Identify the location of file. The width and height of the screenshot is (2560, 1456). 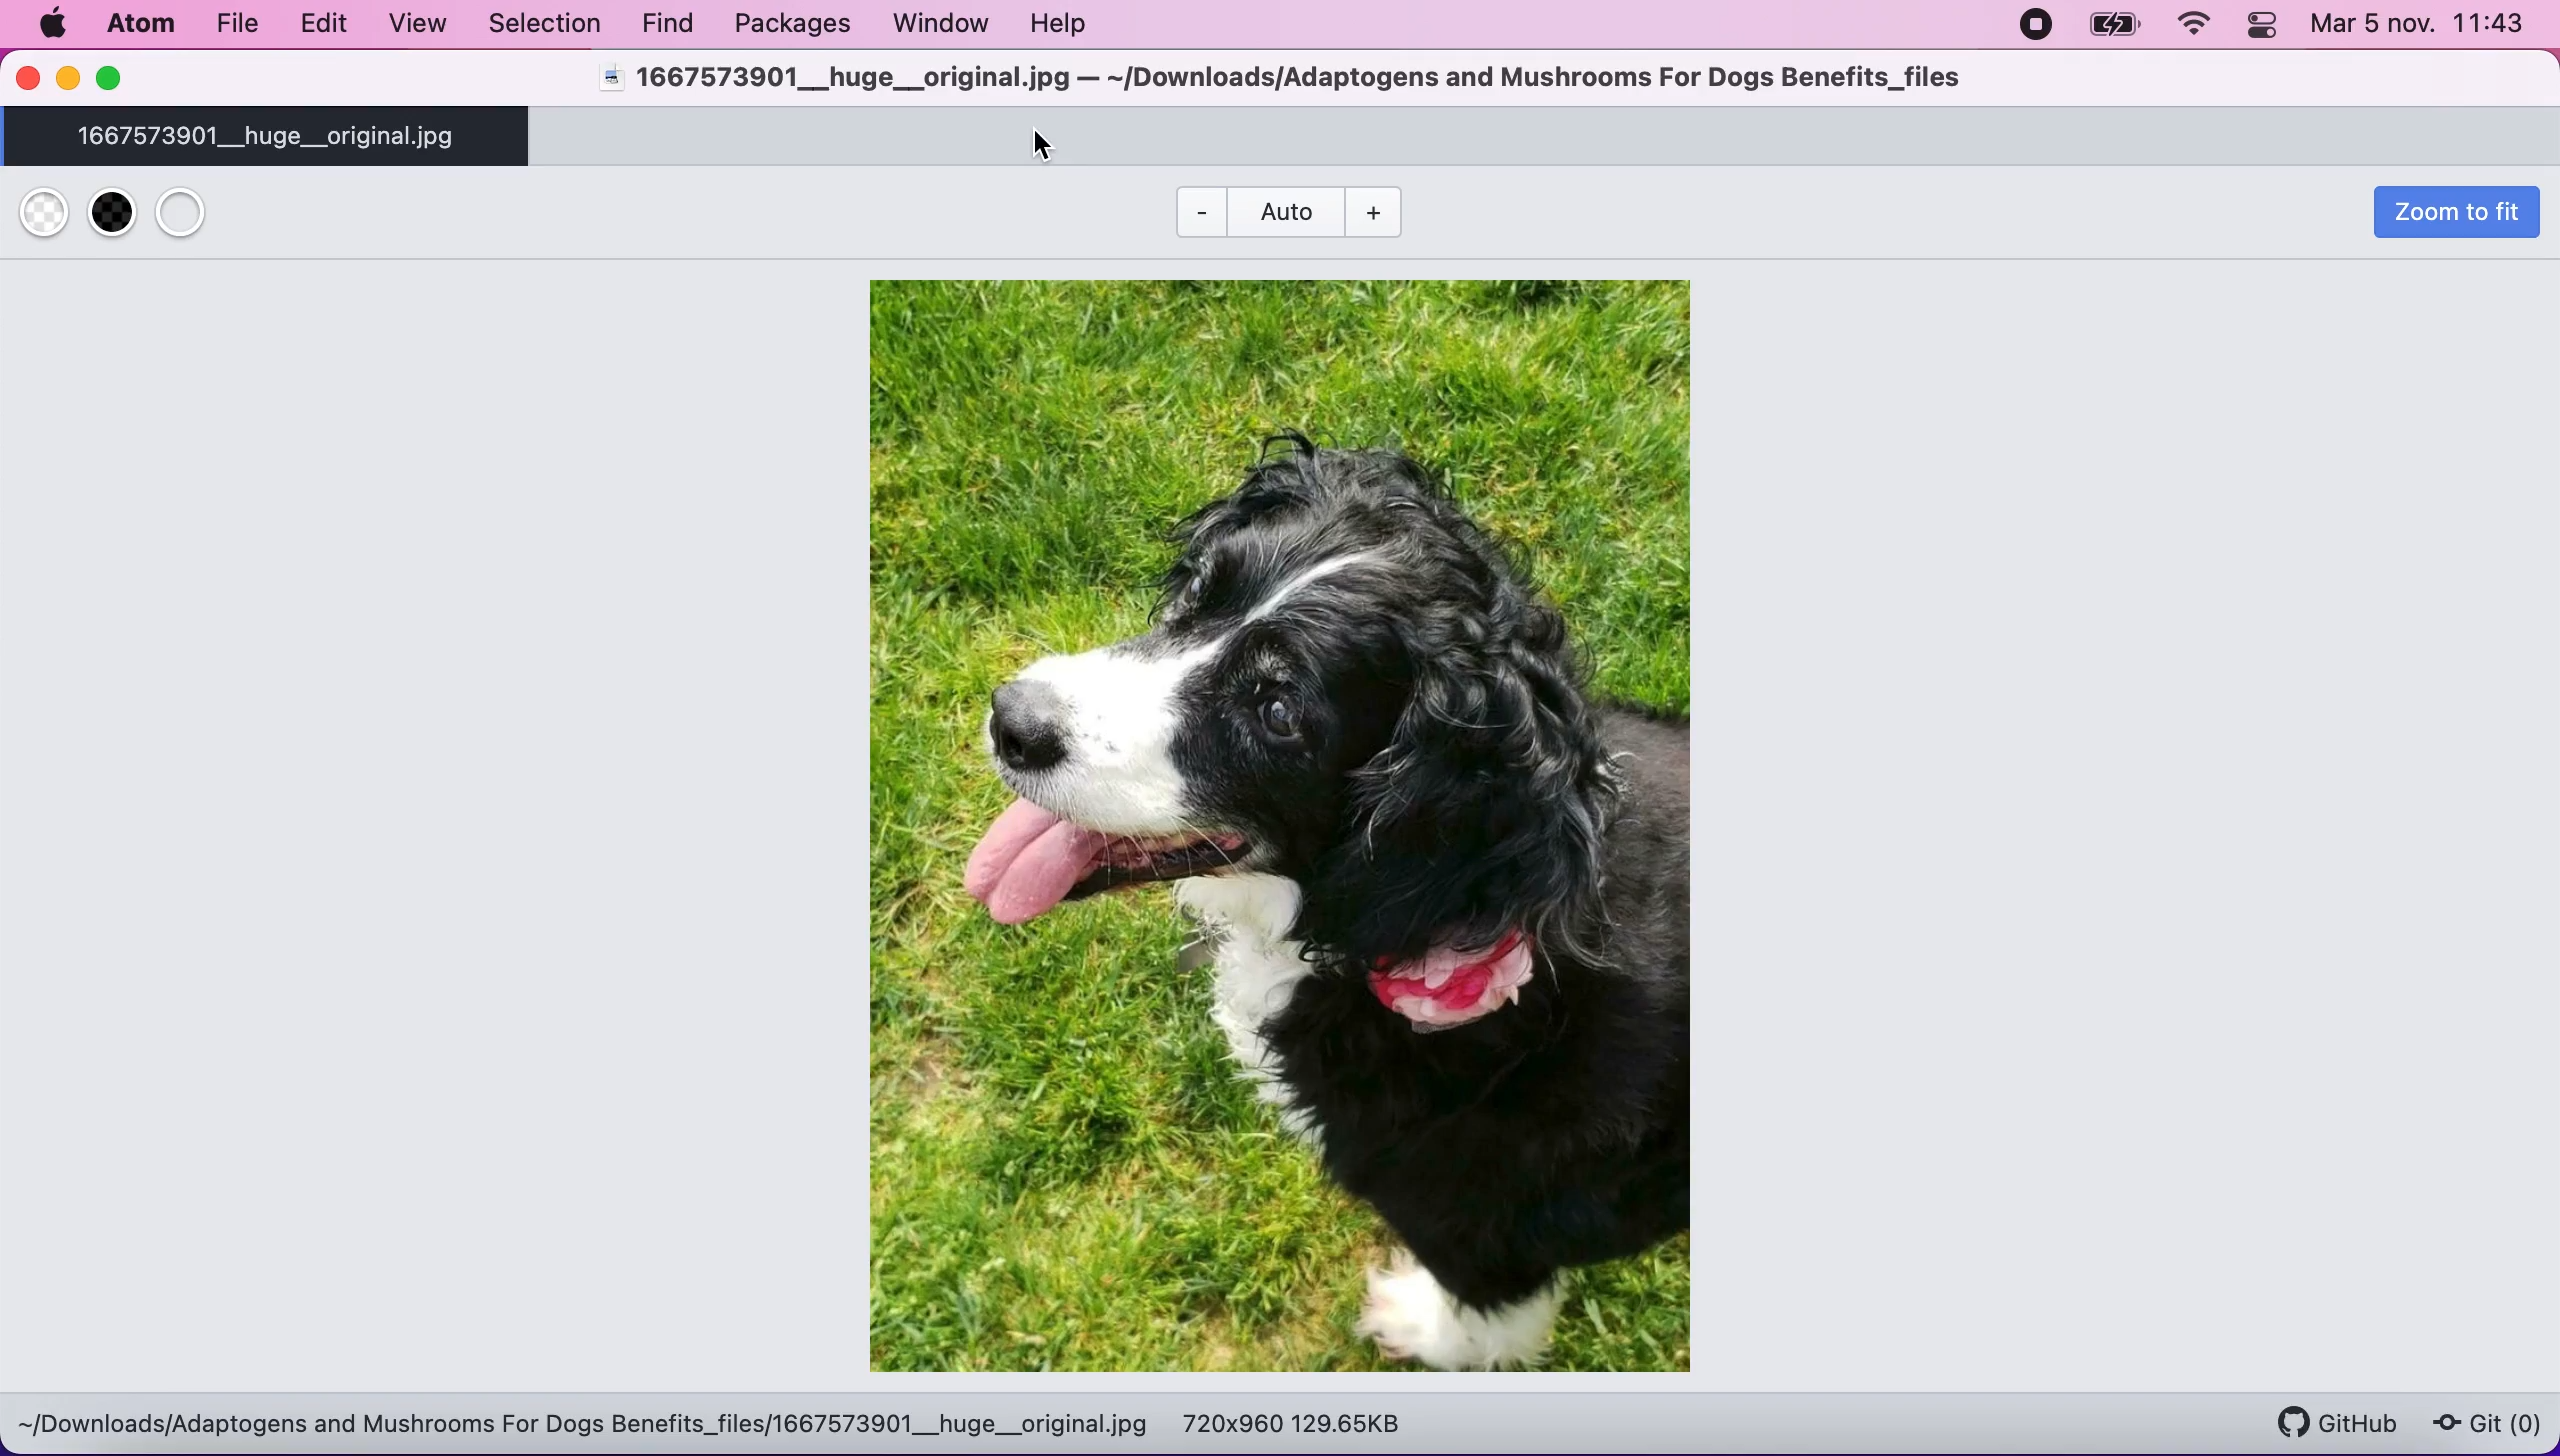
(235, 27).